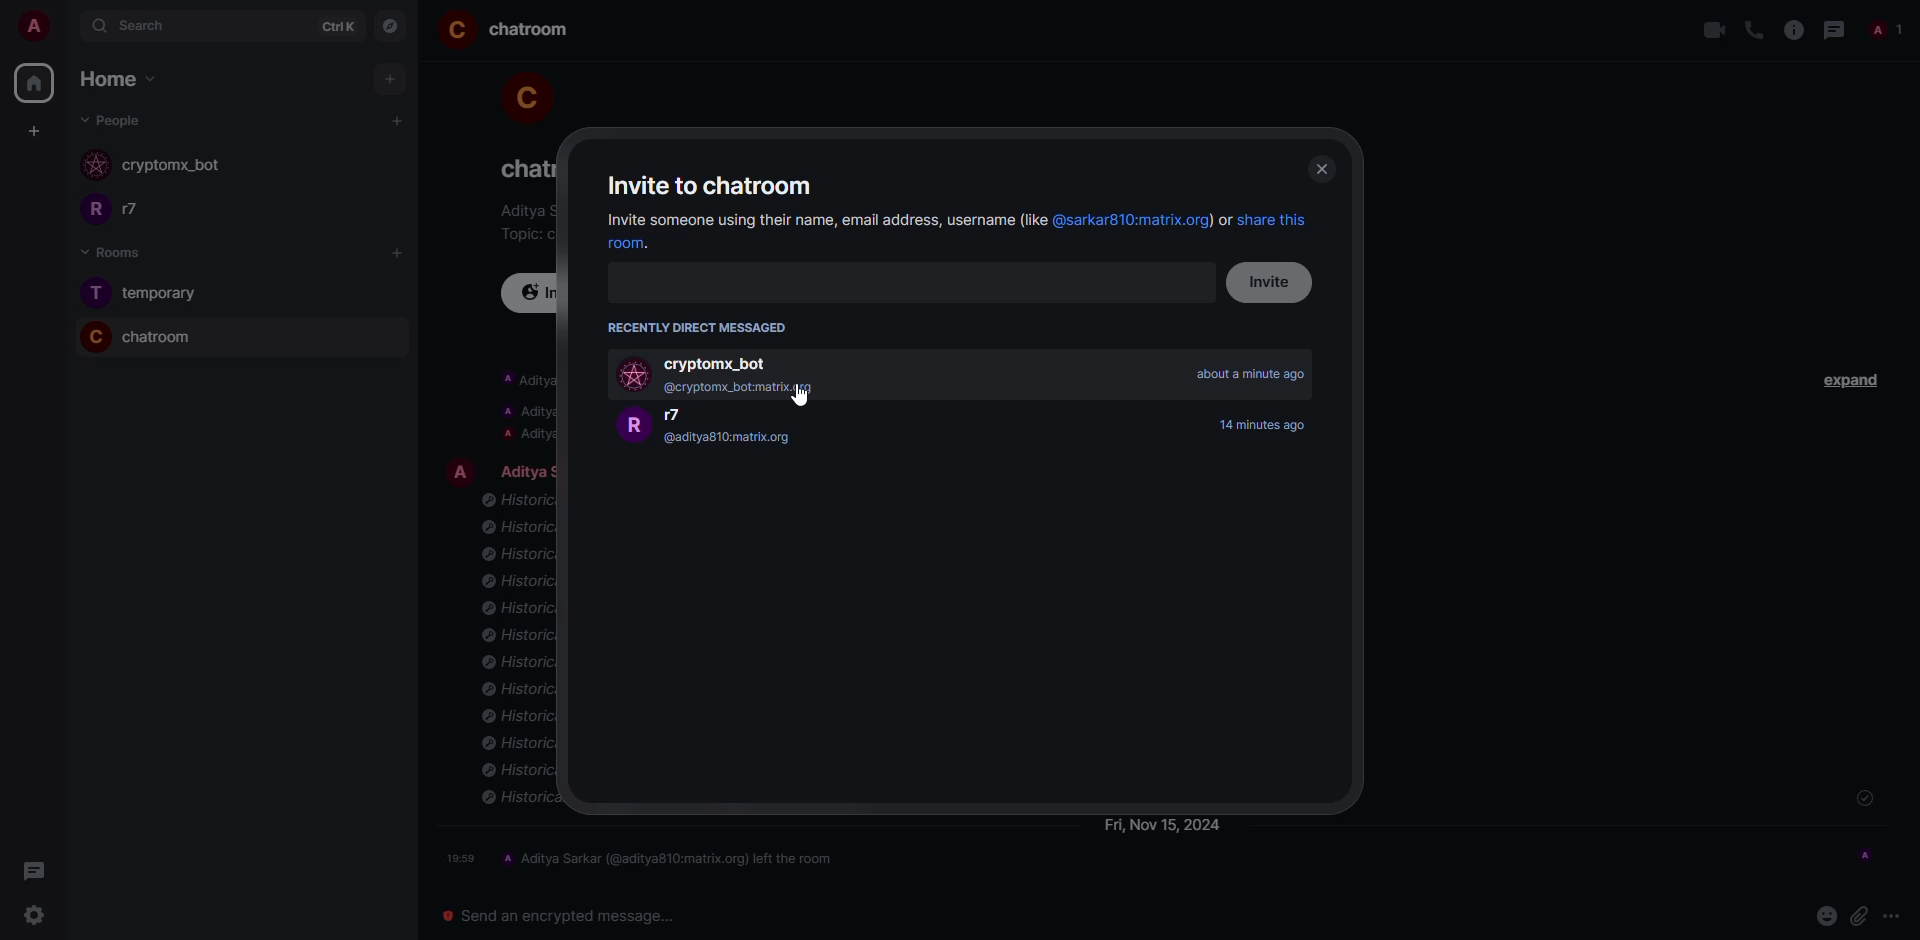 The height and width of the screenshot is (940, 1920). Describe the element at coordinates (516, 653) in the screenshot. I see `info` at that location.